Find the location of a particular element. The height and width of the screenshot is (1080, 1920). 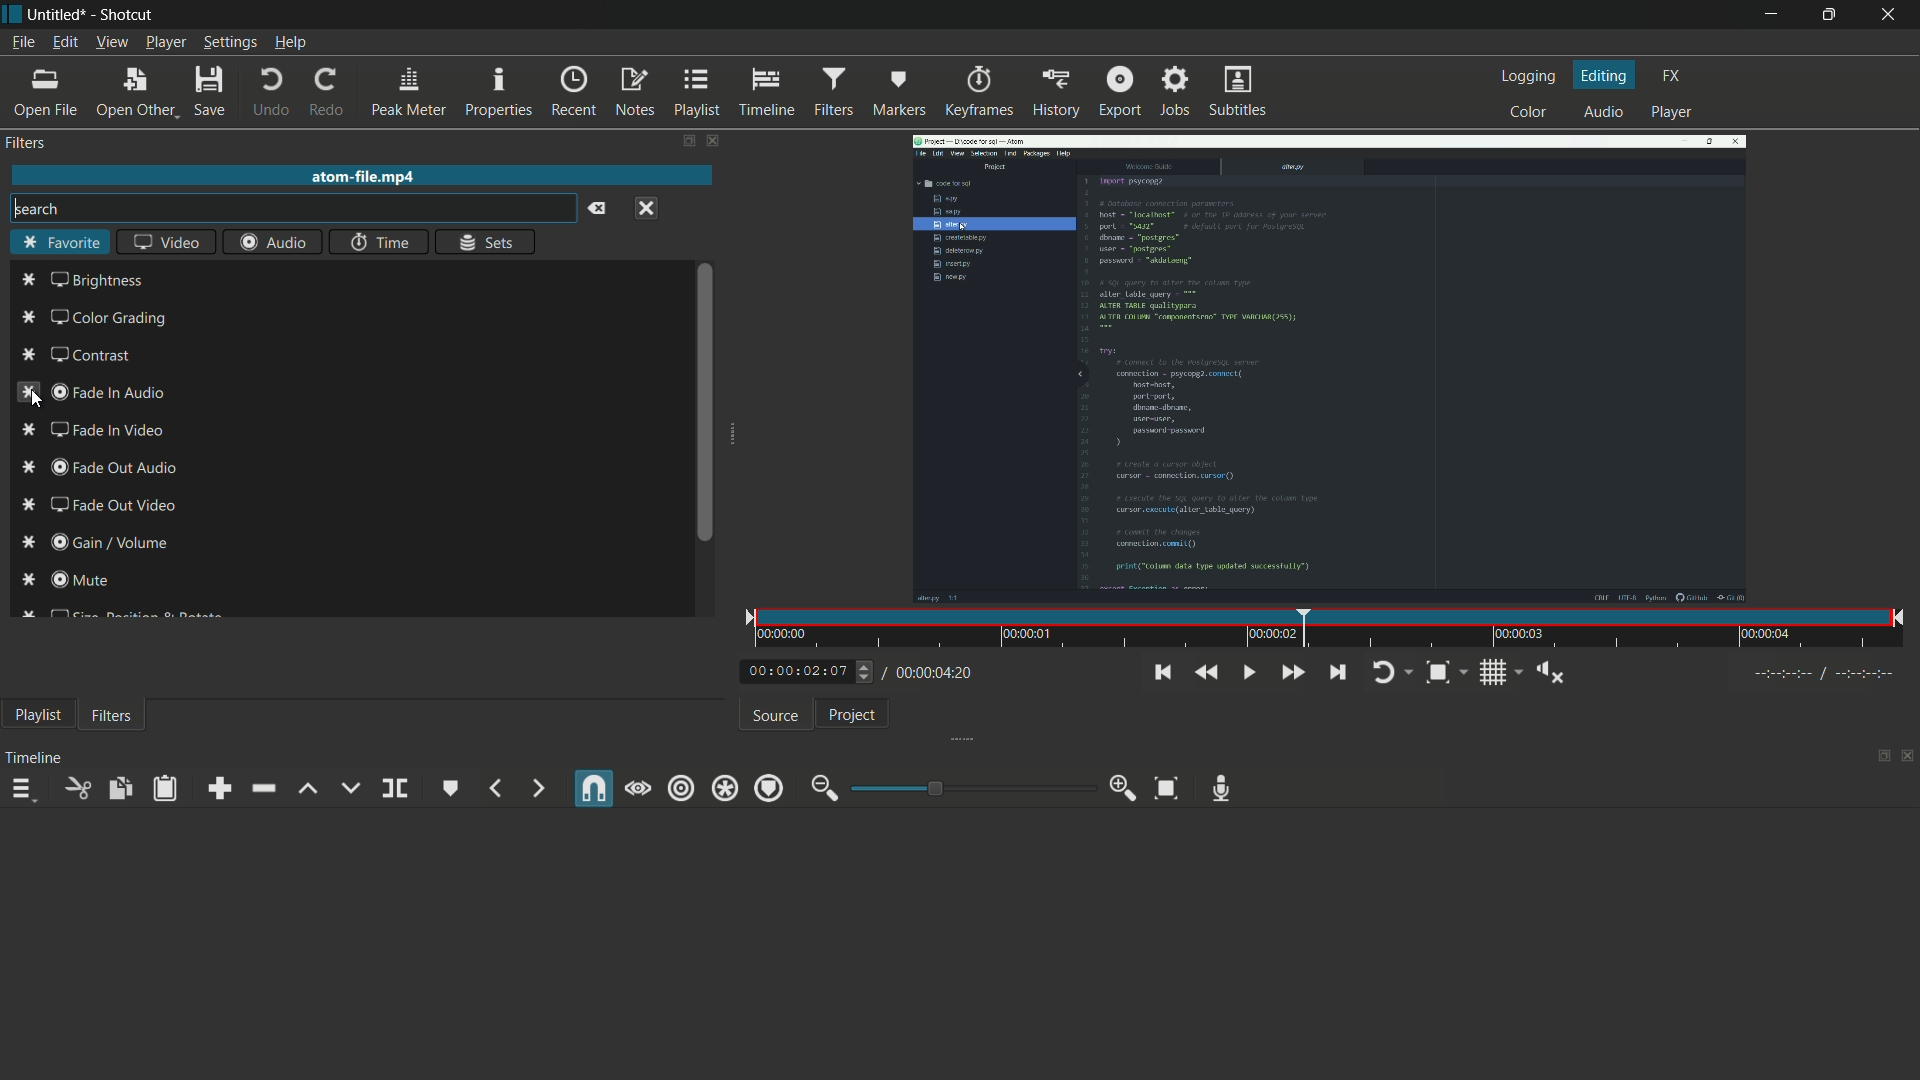

maximize is located at coordinates (1832, 15).